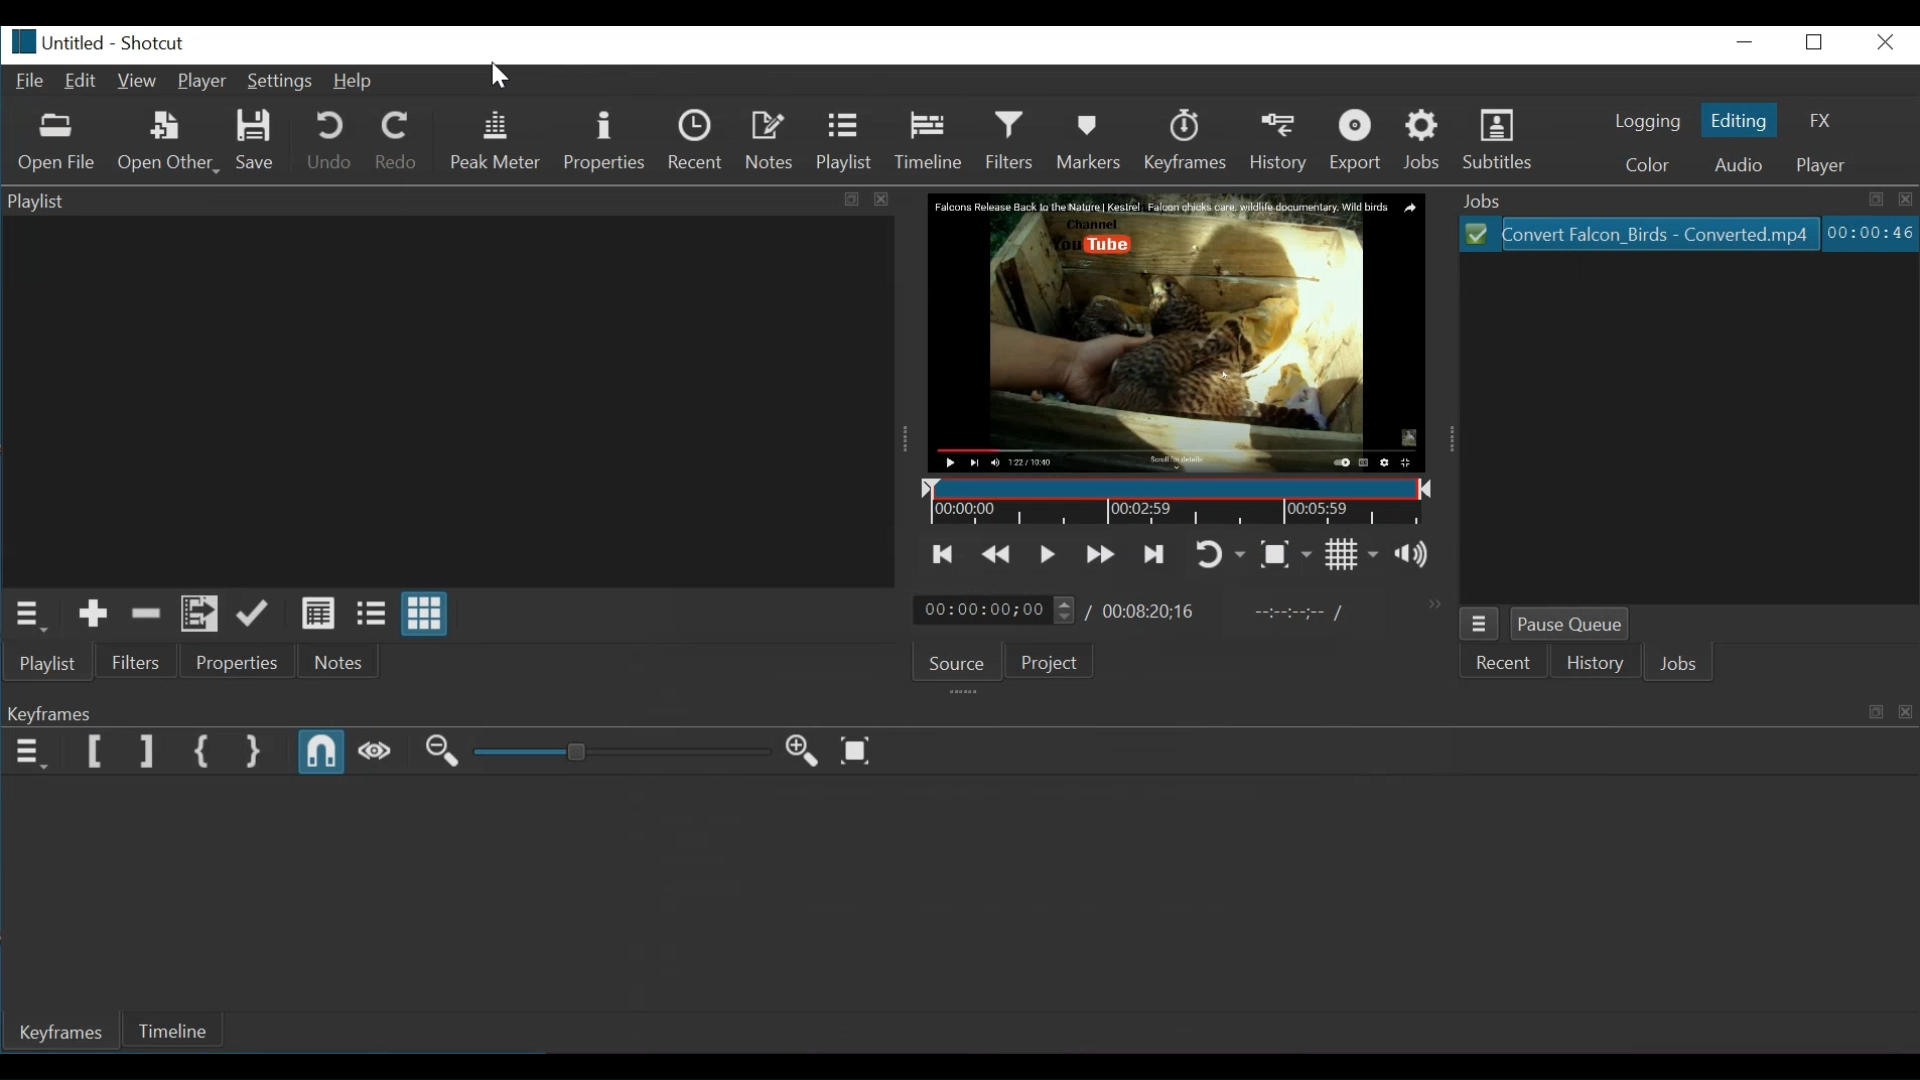 The width and height of the screenshot is (1920, 1080). I want to click on Falcon Release Back to the Nature | Kestrel. Falcon chicks care wildlife documentary. Wild Birds. Channel. You tube(Media Viewer), so click(1171, 332).